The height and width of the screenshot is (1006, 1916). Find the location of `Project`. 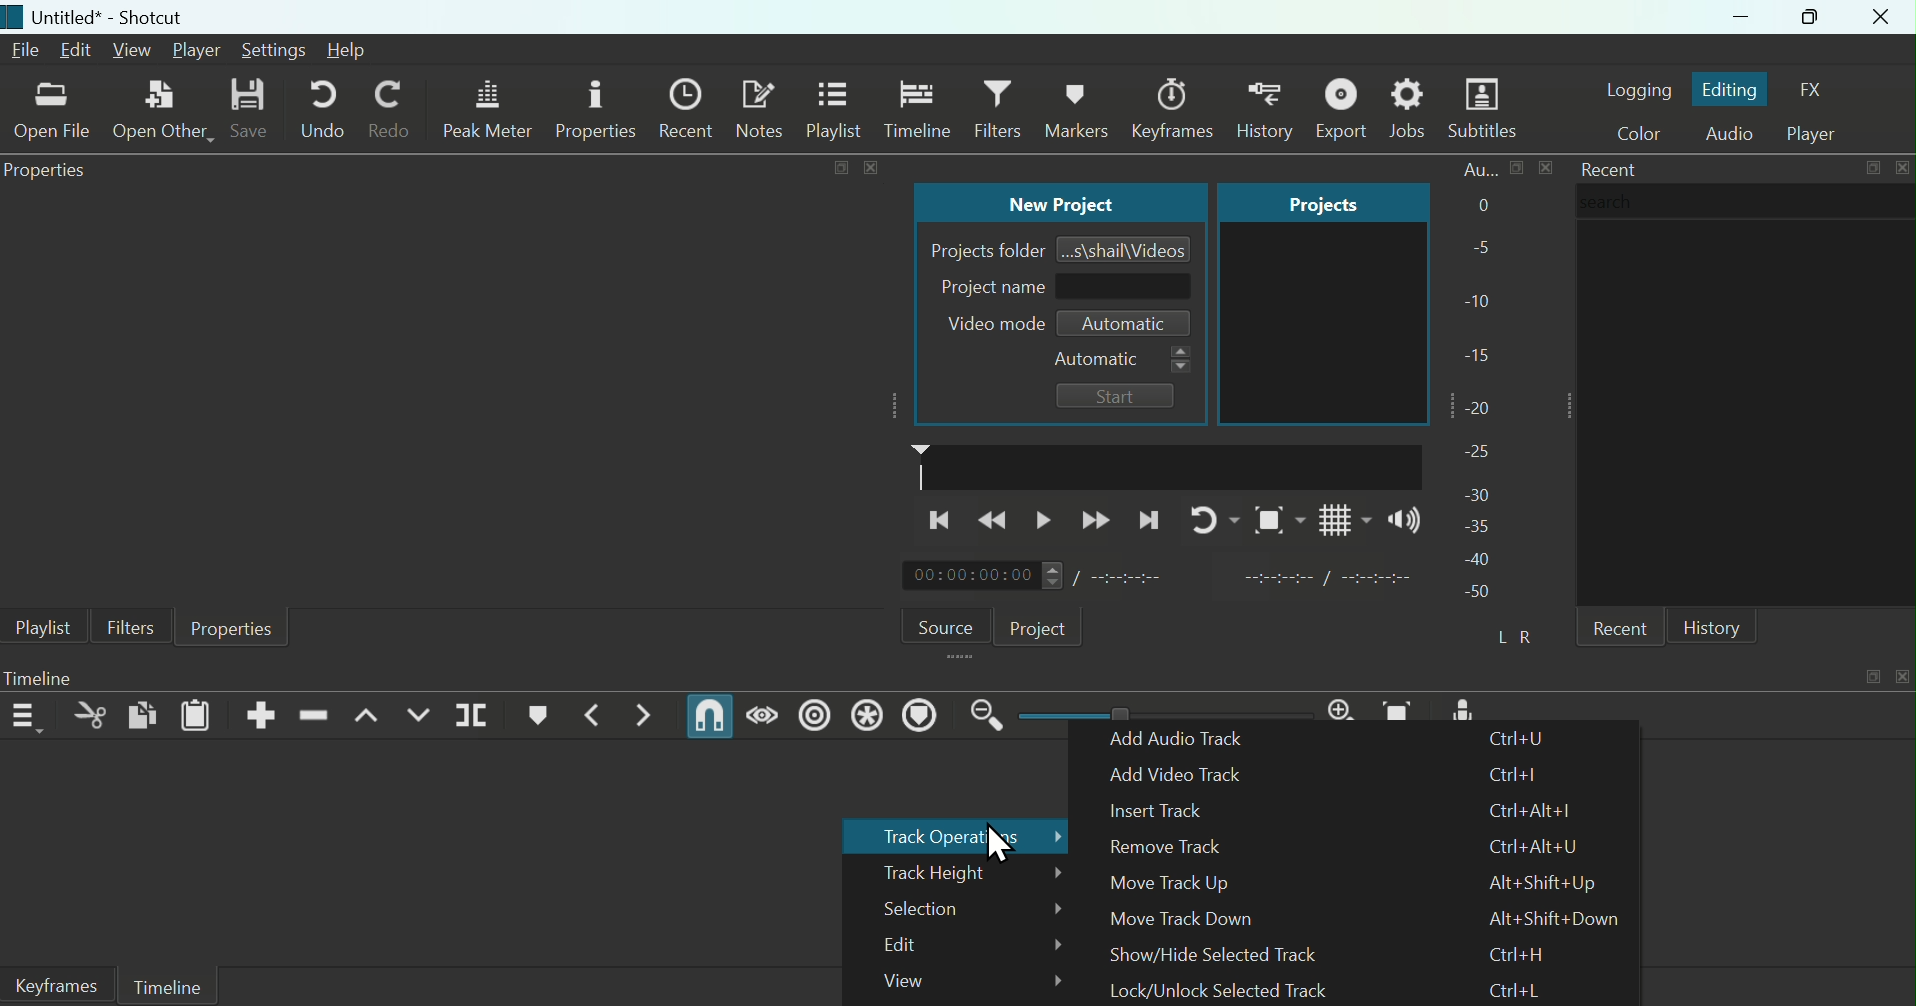

Project is located at coordinates (1041, 624).